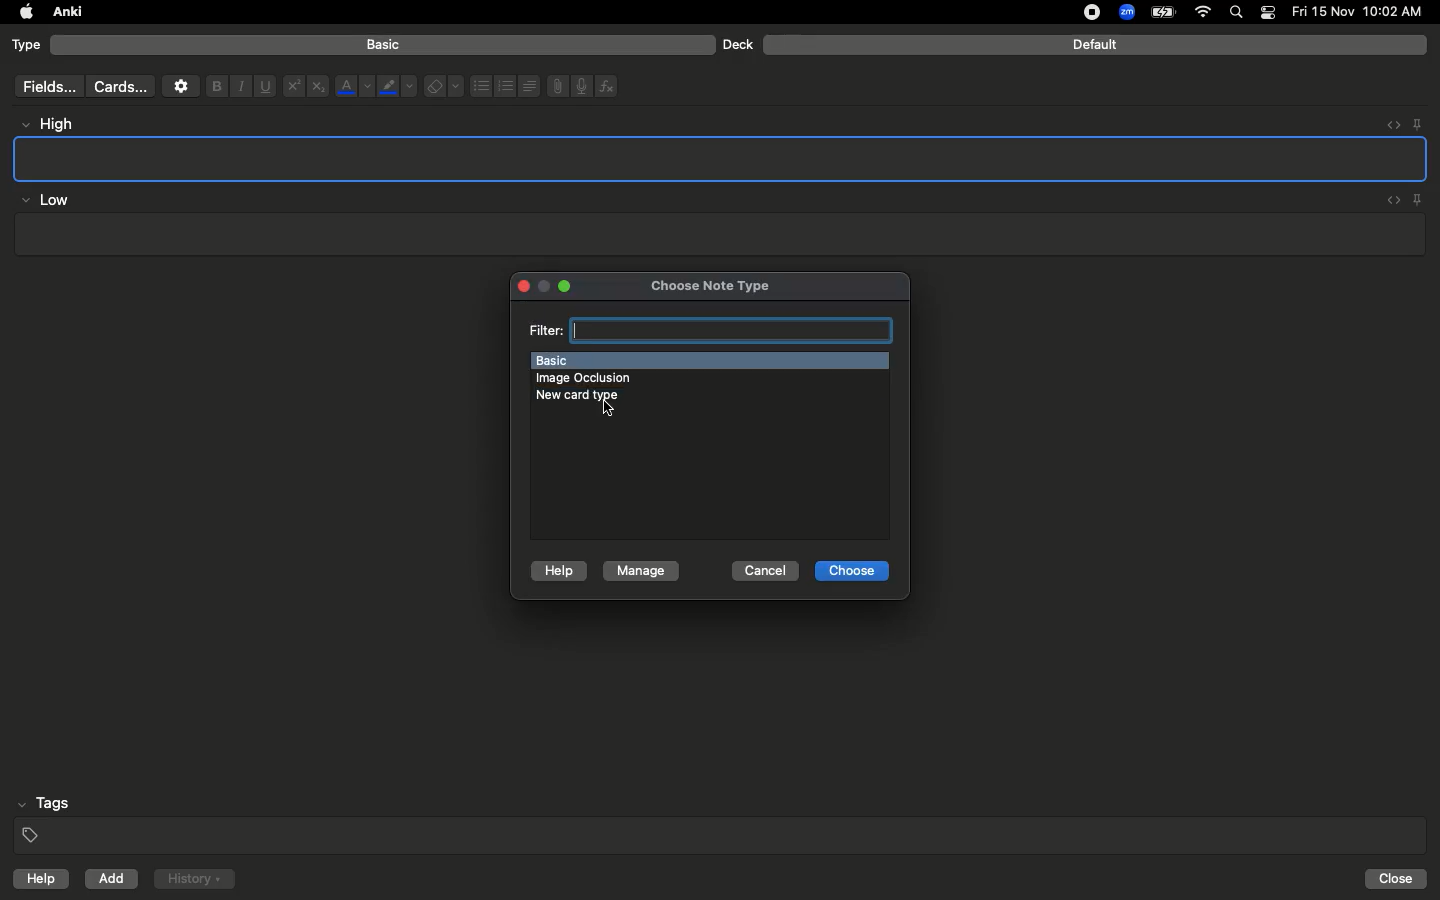  What do you see at coordinates (1387, 125) in the screenshot?
I see `Embed` at bounding box center [1387, 125].